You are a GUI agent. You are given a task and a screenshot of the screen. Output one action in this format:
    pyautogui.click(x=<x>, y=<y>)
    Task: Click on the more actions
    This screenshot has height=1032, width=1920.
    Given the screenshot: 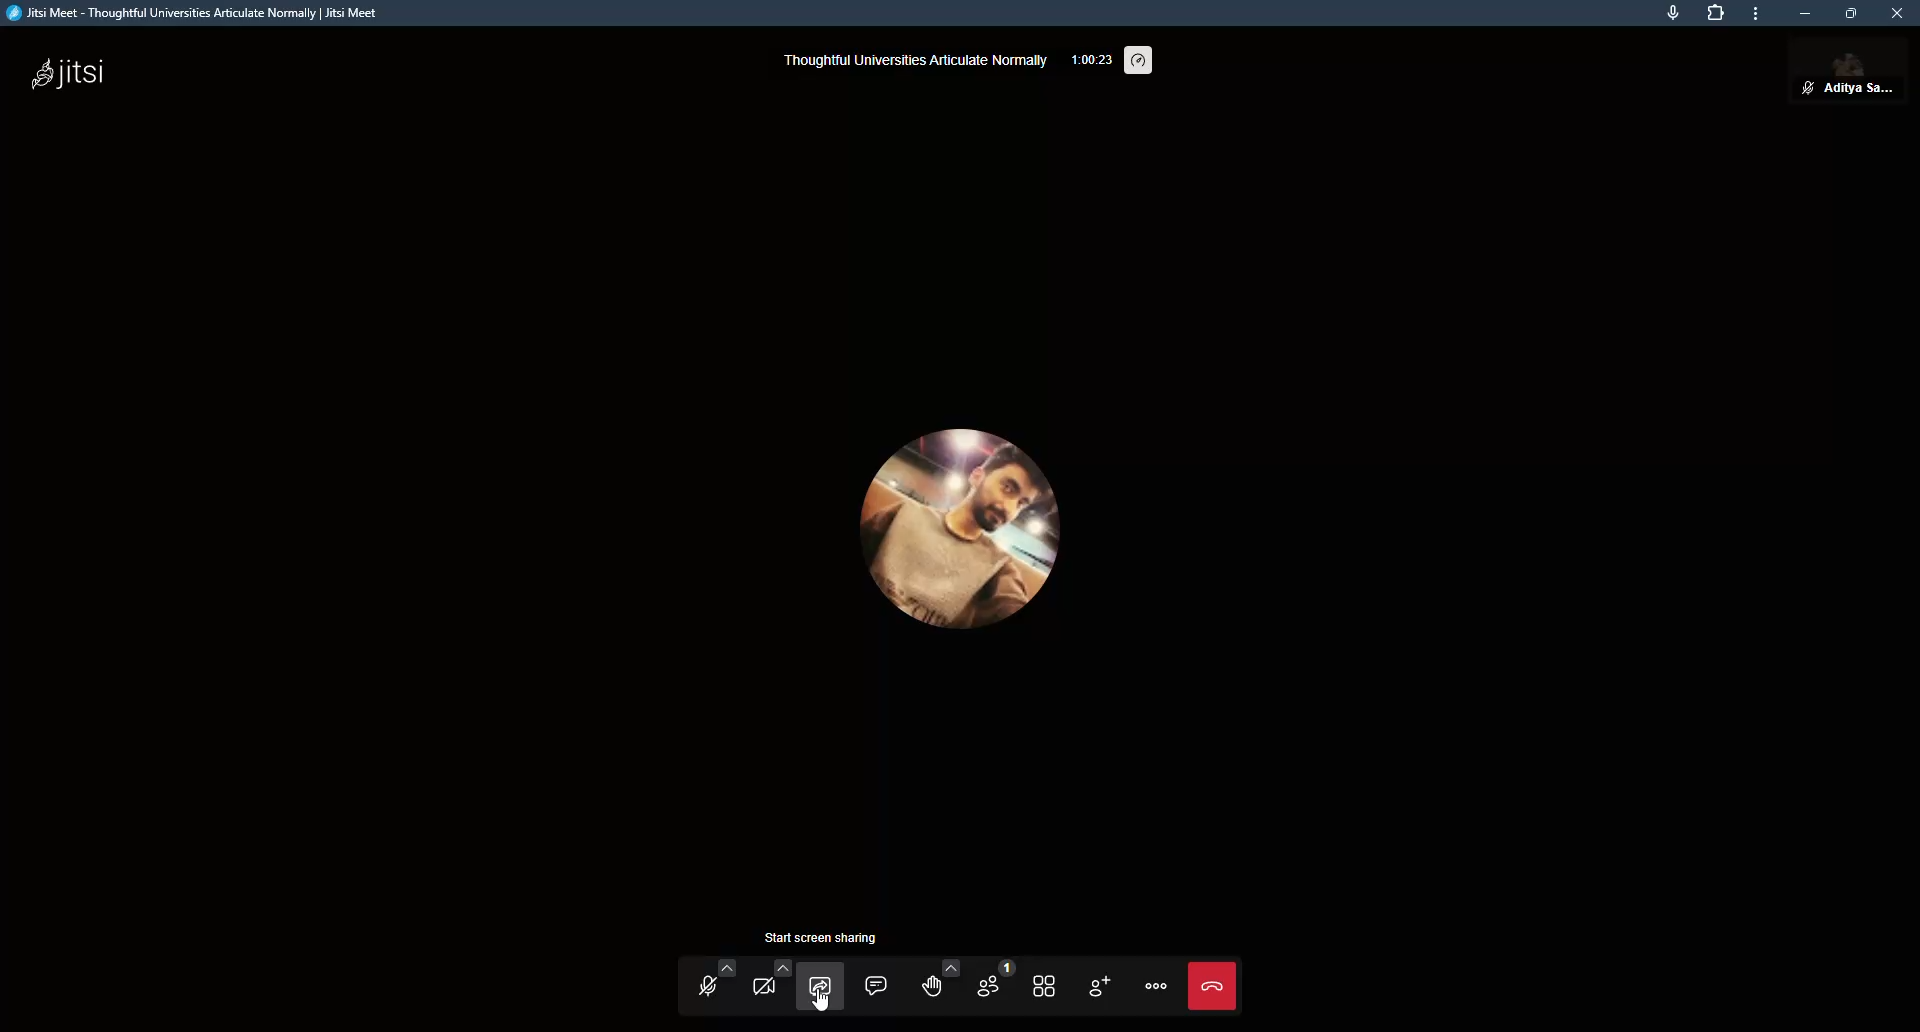 What is the action you would take?
    pyautogui.click(x=1156, y=987)
    